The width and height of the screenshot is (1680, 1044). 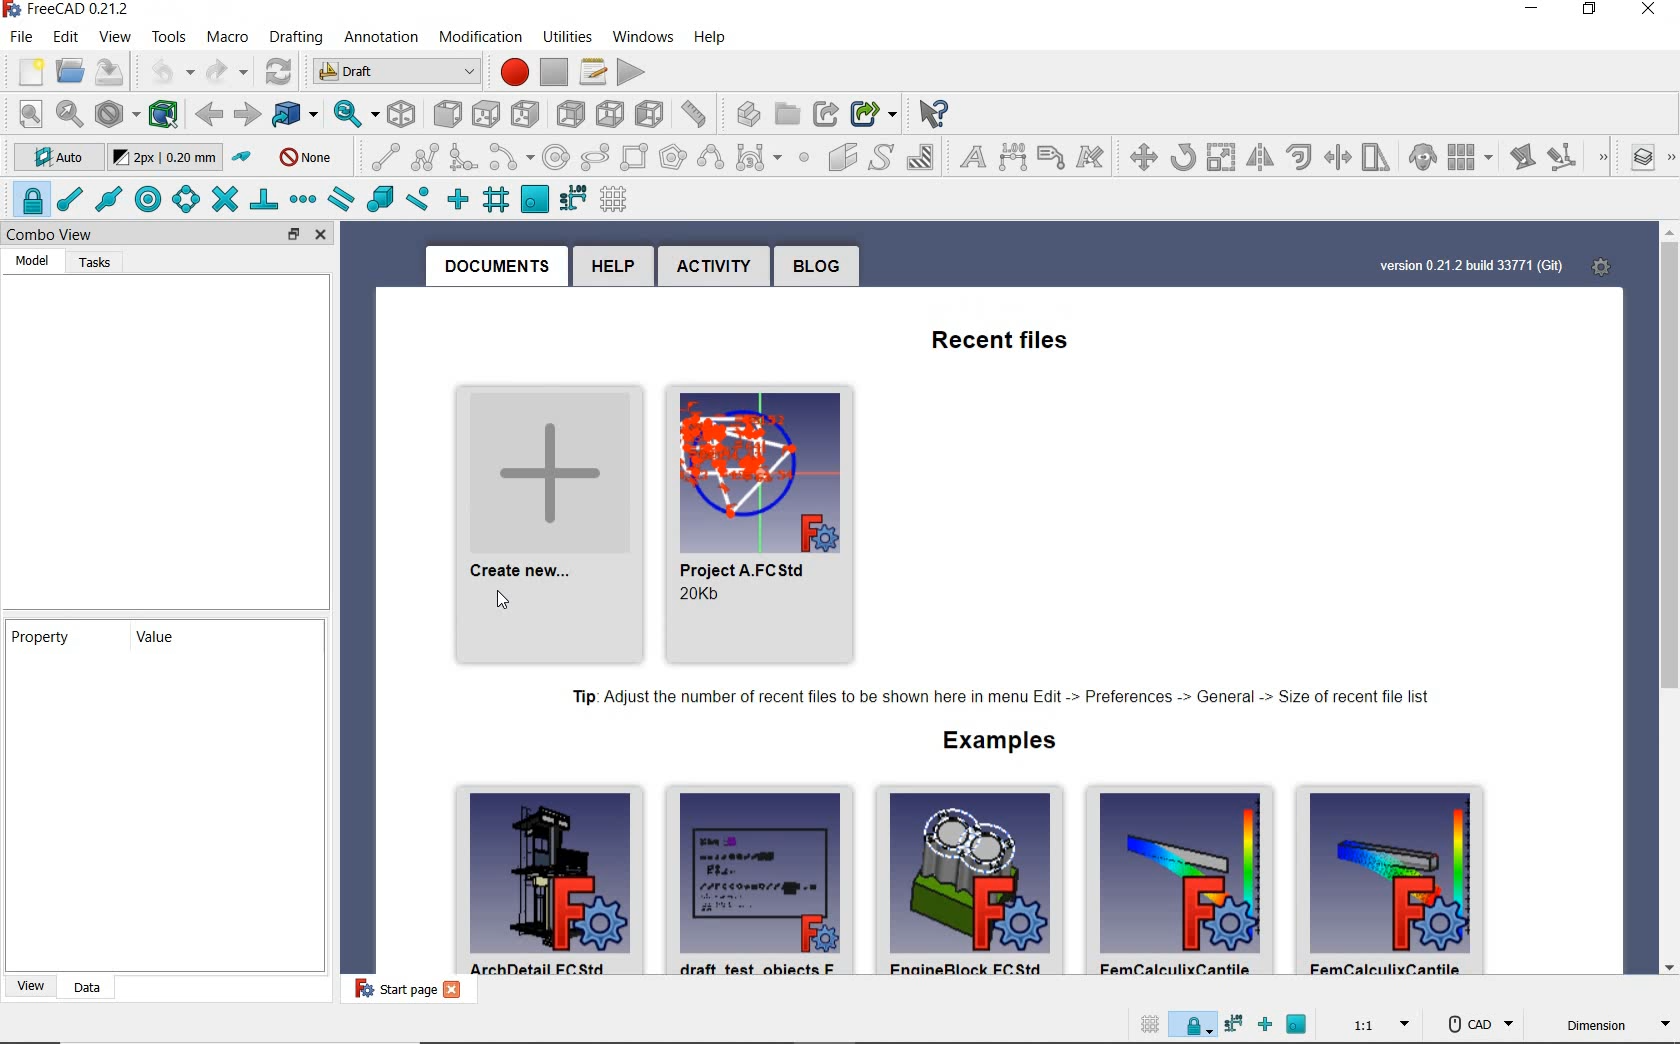 What do you see at coordinates (841, 158) in the screenshot?
I see `facebinder` at bounding box center [841, 158].